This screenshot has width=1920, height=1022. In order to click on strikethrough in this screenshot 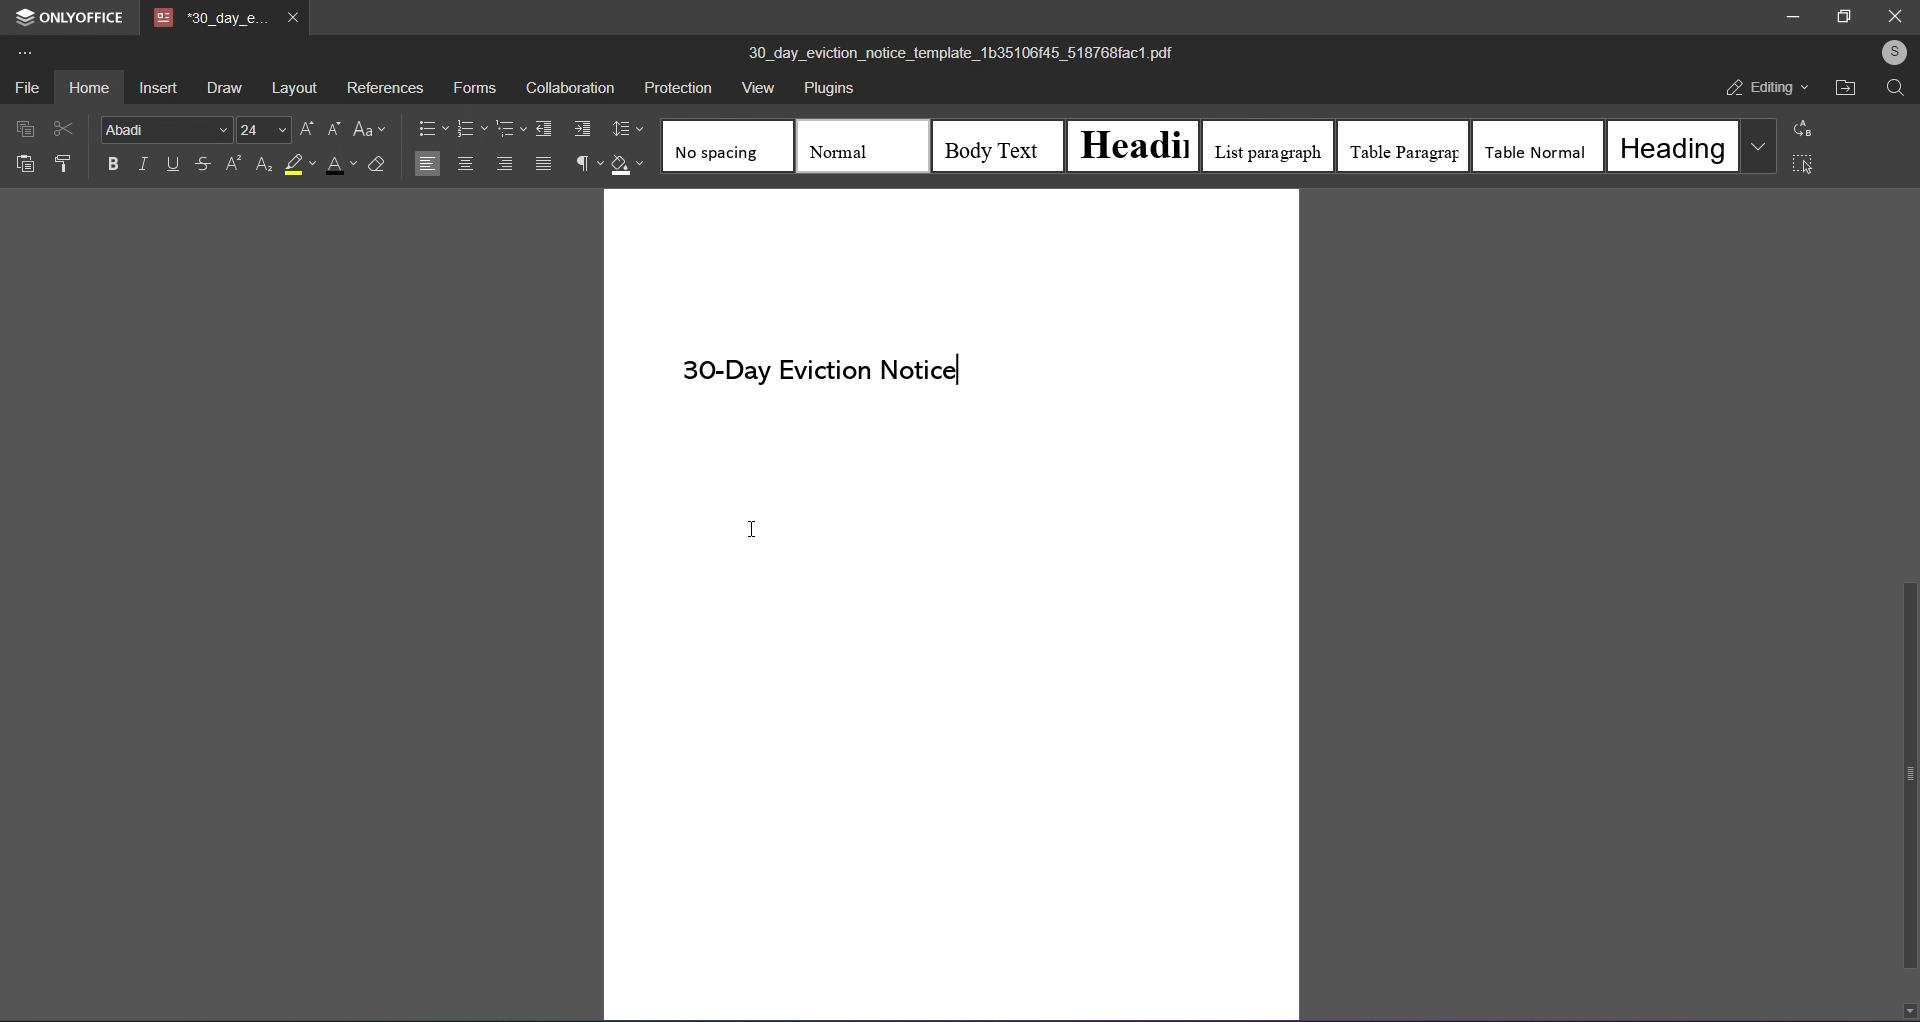, I will do `click(205, 165)`.